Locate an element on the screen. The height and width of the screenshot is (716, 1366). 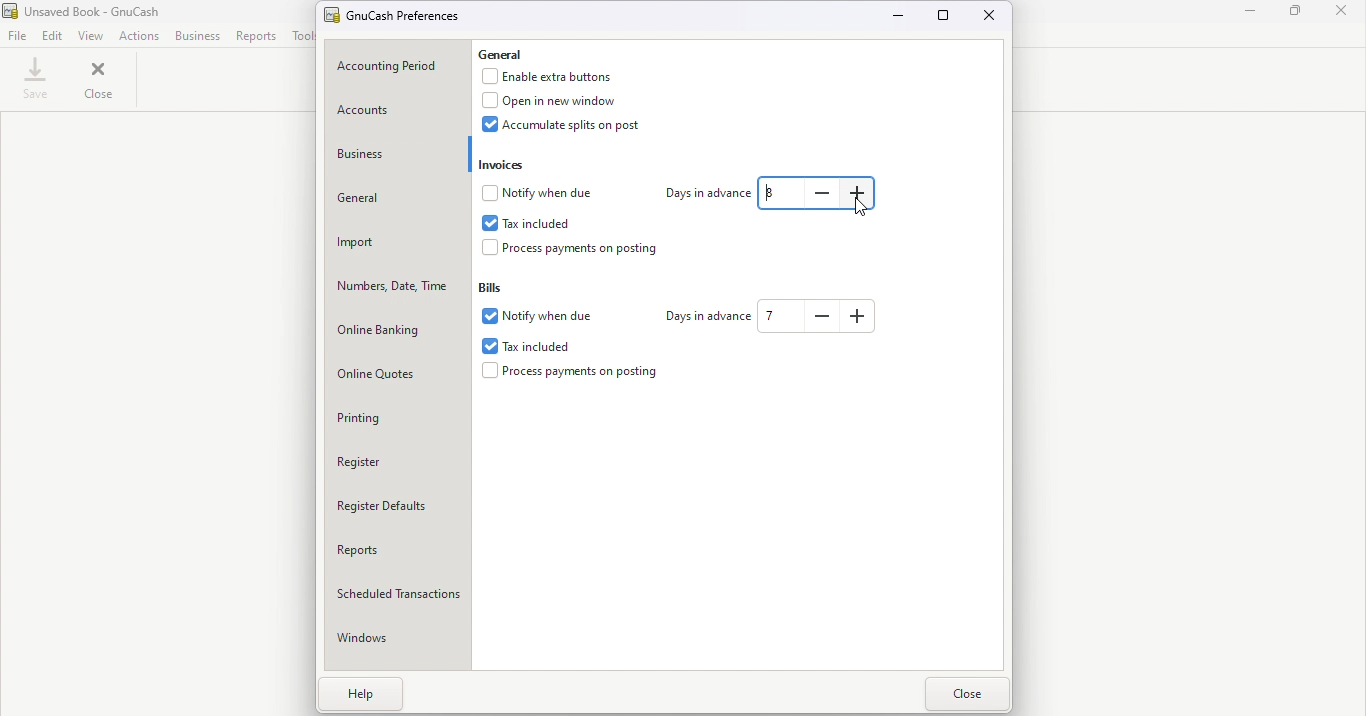
Close is located at coordinates (1344, 14).